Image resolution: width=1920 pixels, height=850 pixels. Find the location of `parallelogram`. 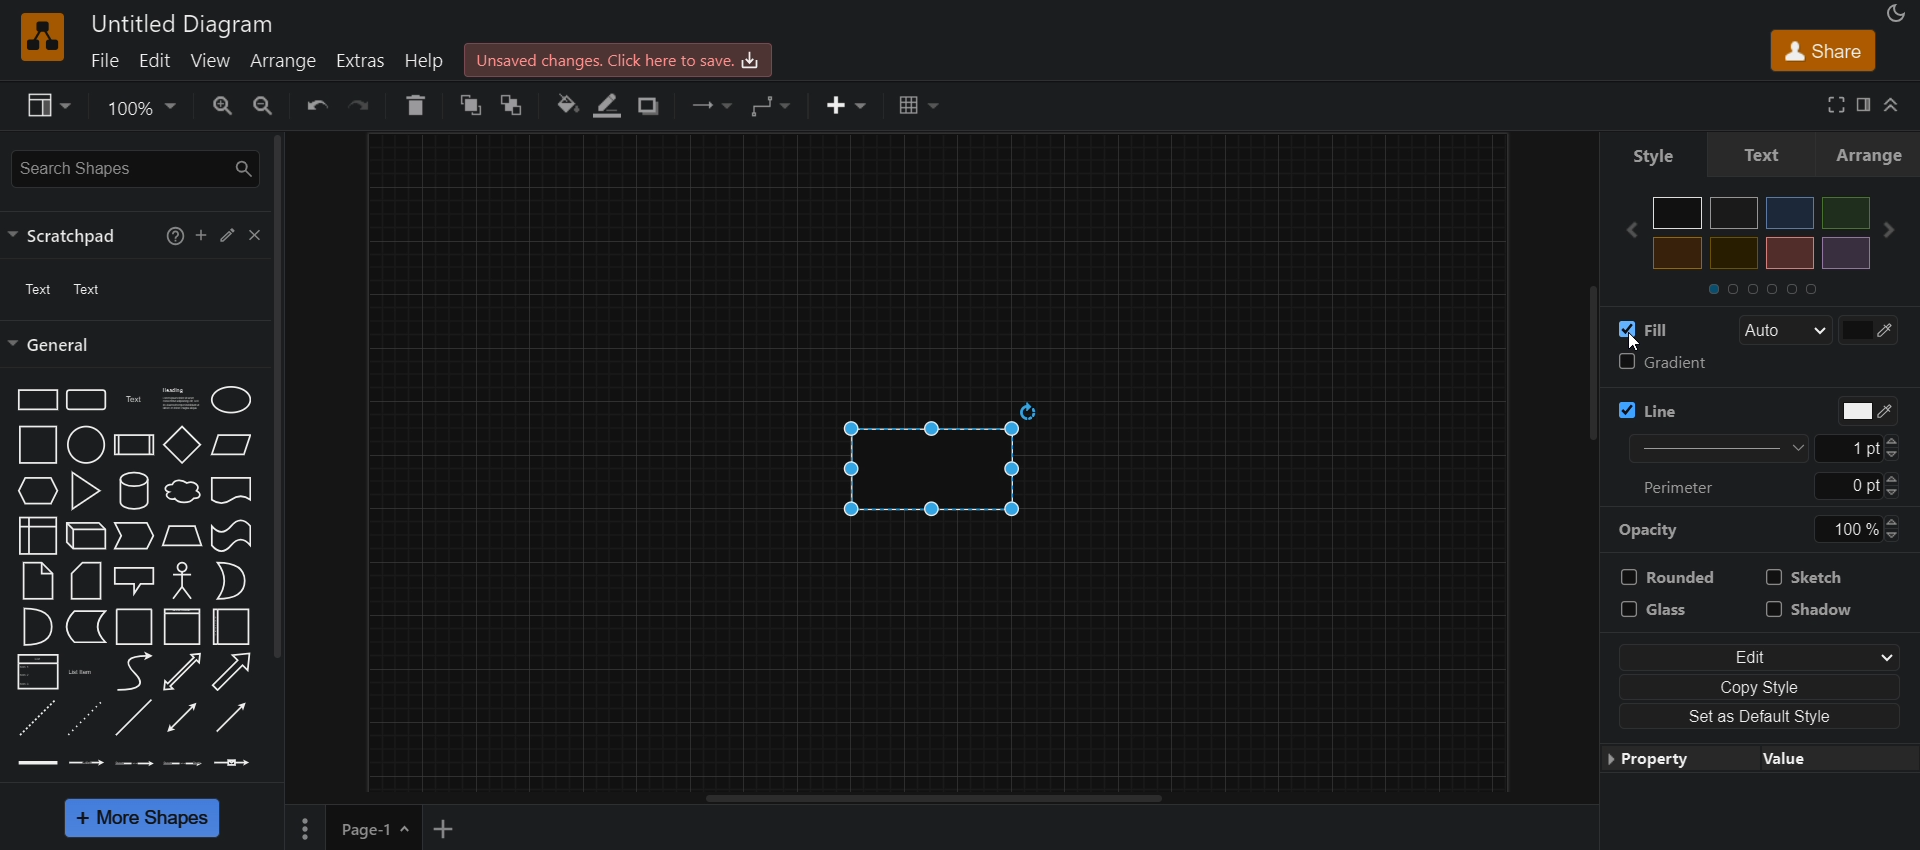

parallelogram is located at coordinates (235, 447).